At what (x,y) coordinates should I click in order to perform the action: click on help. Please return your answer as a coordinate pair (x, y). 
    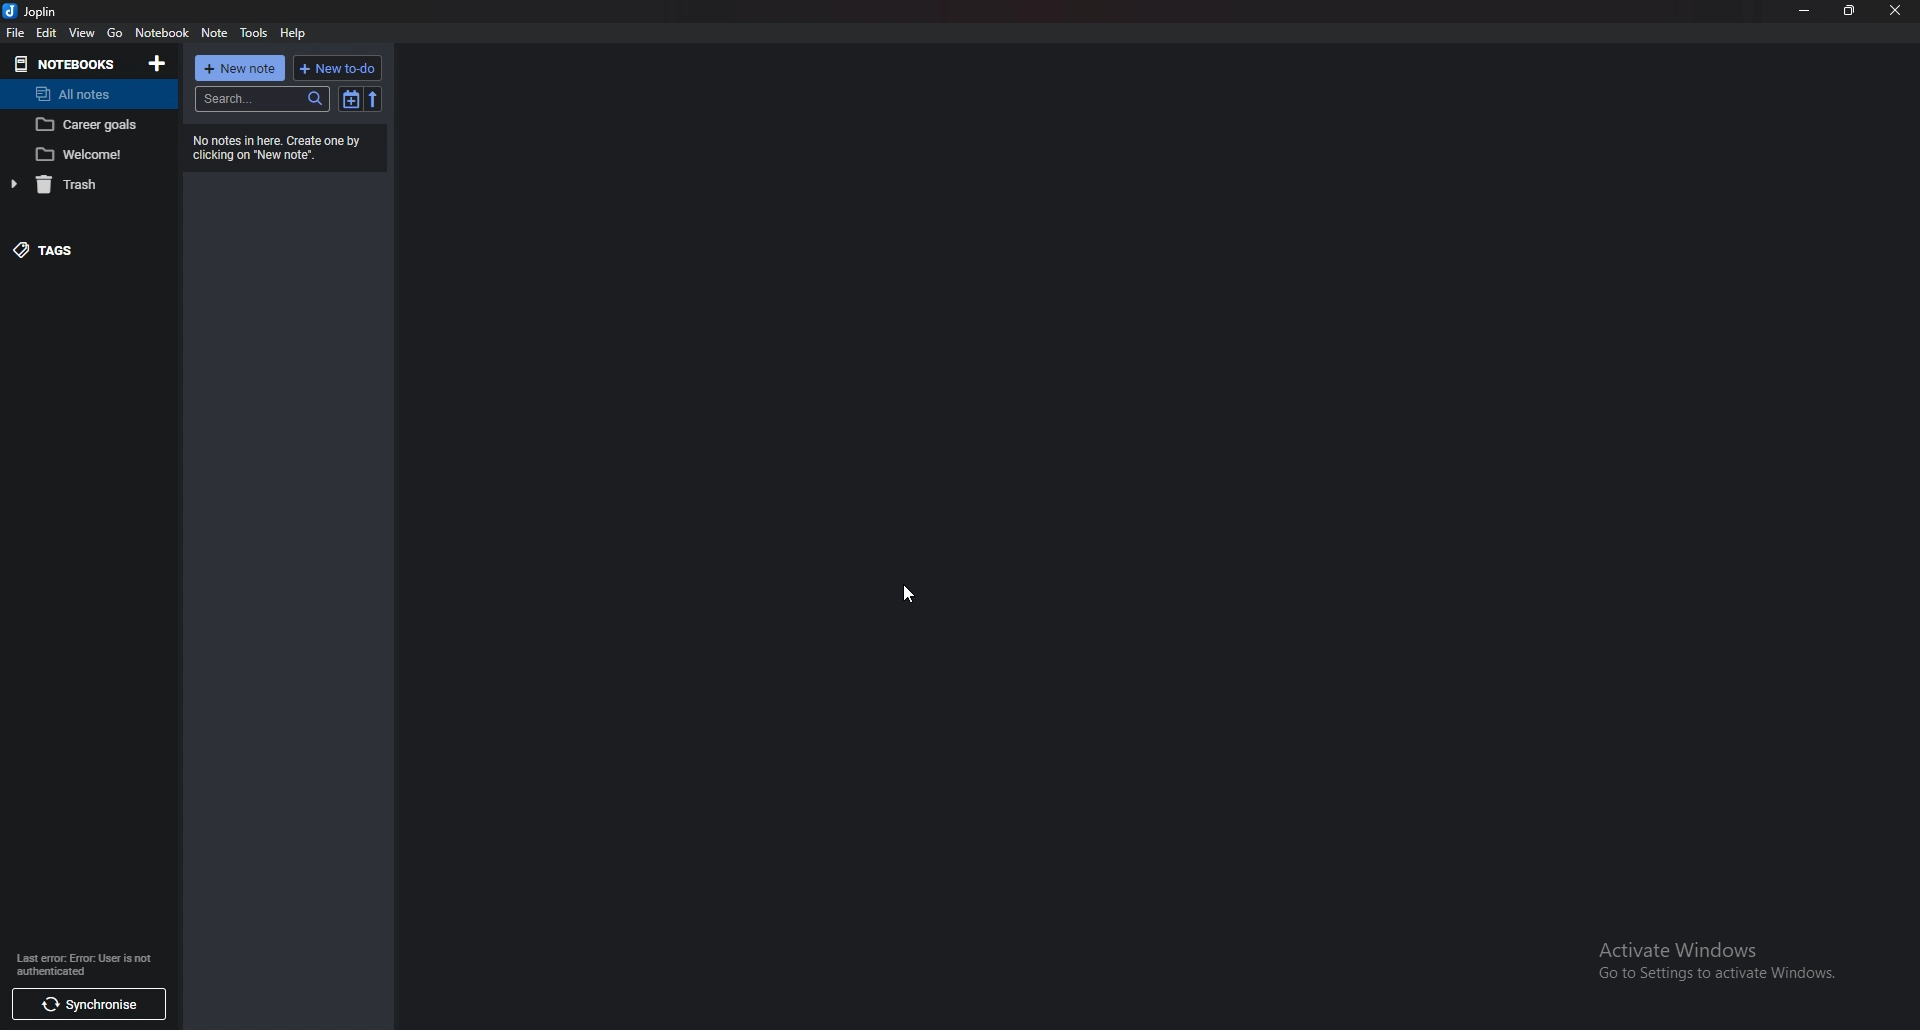
    Looking at the image, I should click on (297, 33).